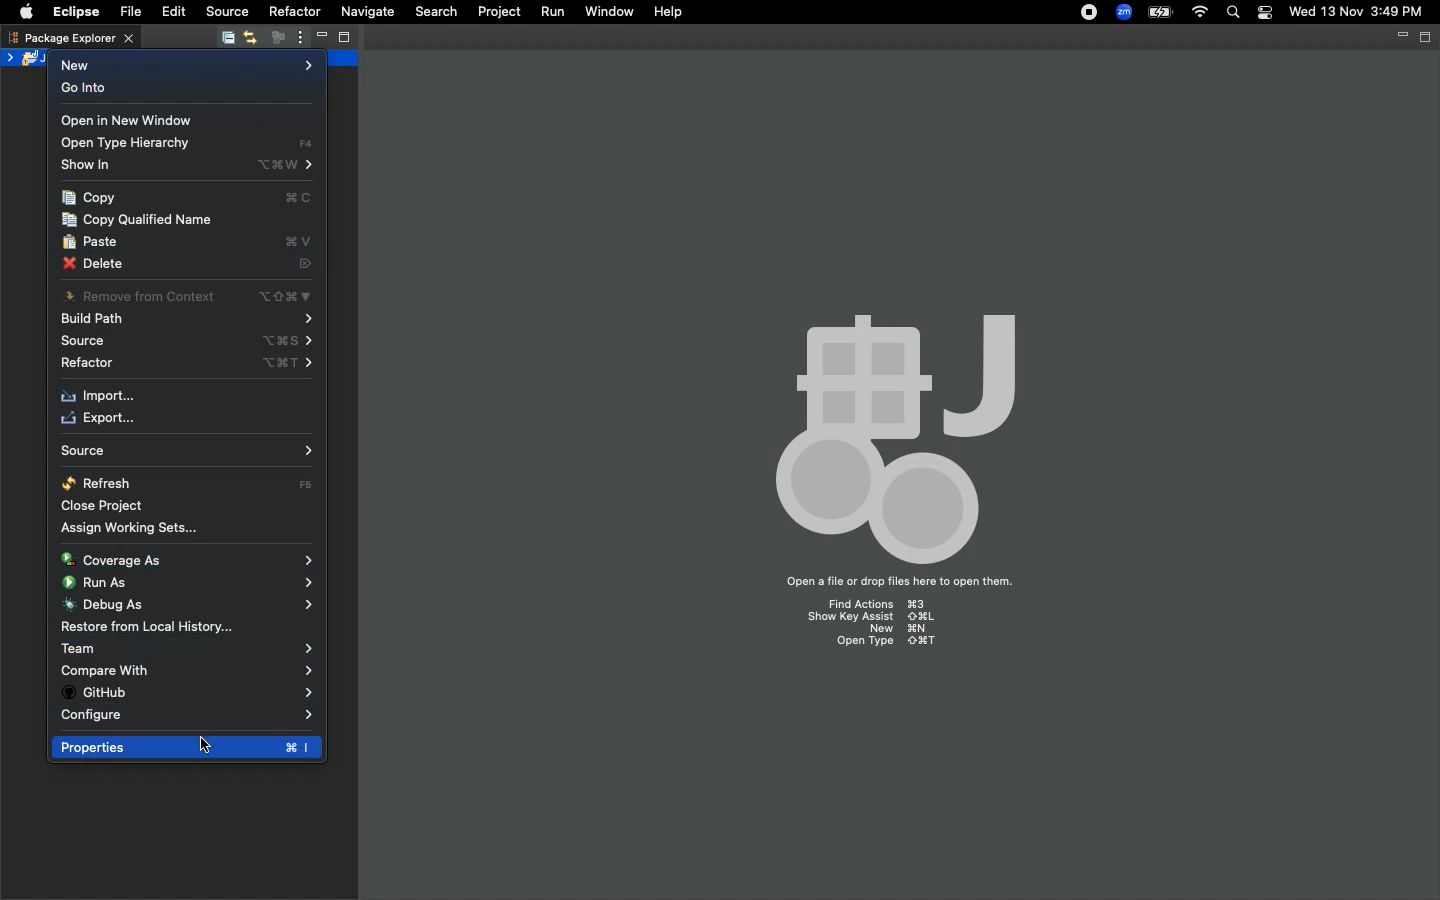 Image resolution: width=1440 pixels, height=900 pixels. Describe the element at coordinates (144, 121) in the screenshot. I see `Open in new window` at that location.